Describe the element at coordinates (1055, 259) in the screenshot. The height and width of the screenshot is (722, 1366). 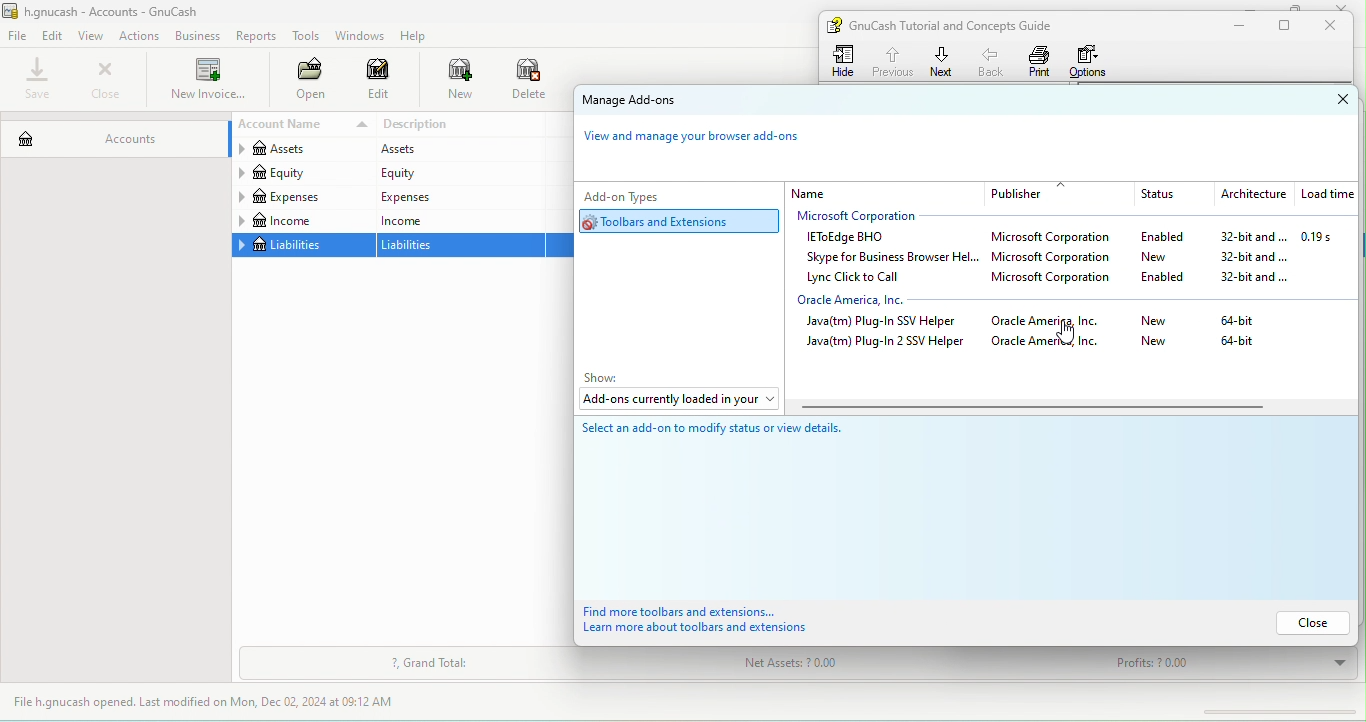
I see `microsoft corporation` at that location.